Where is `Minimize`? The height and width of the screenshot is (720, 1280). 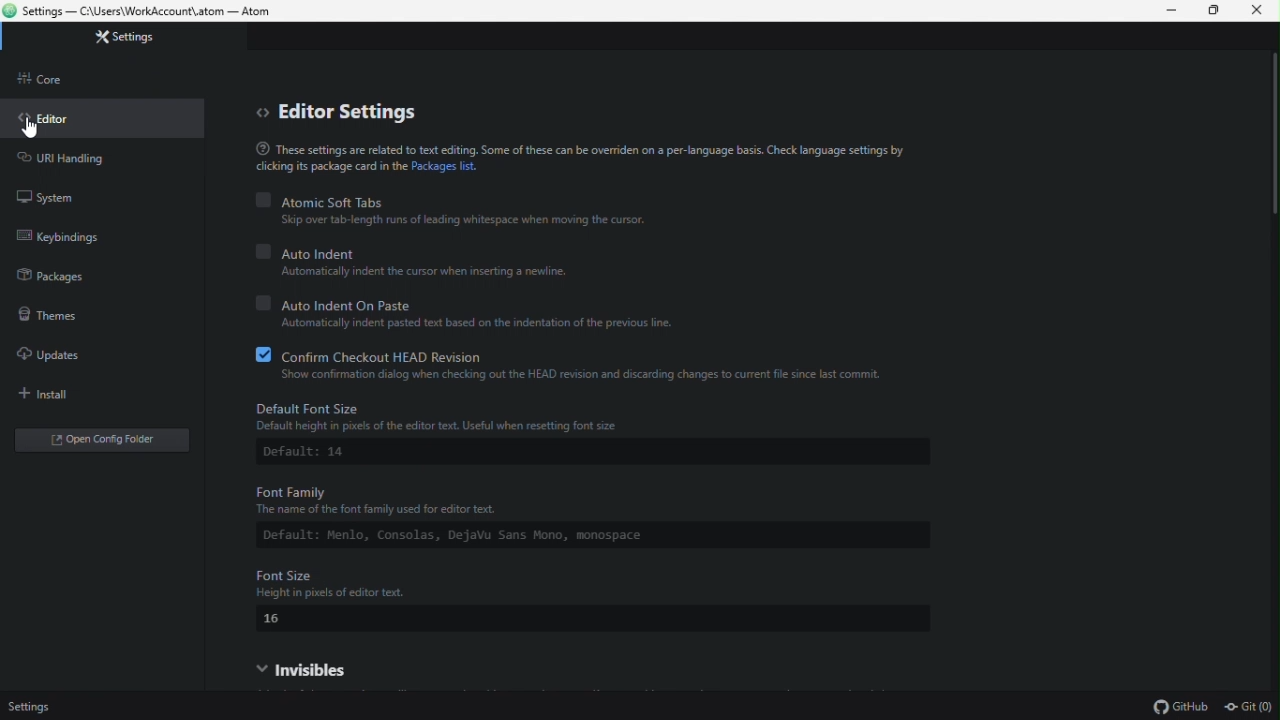
Minimize is located at coordinates (1165, 12).